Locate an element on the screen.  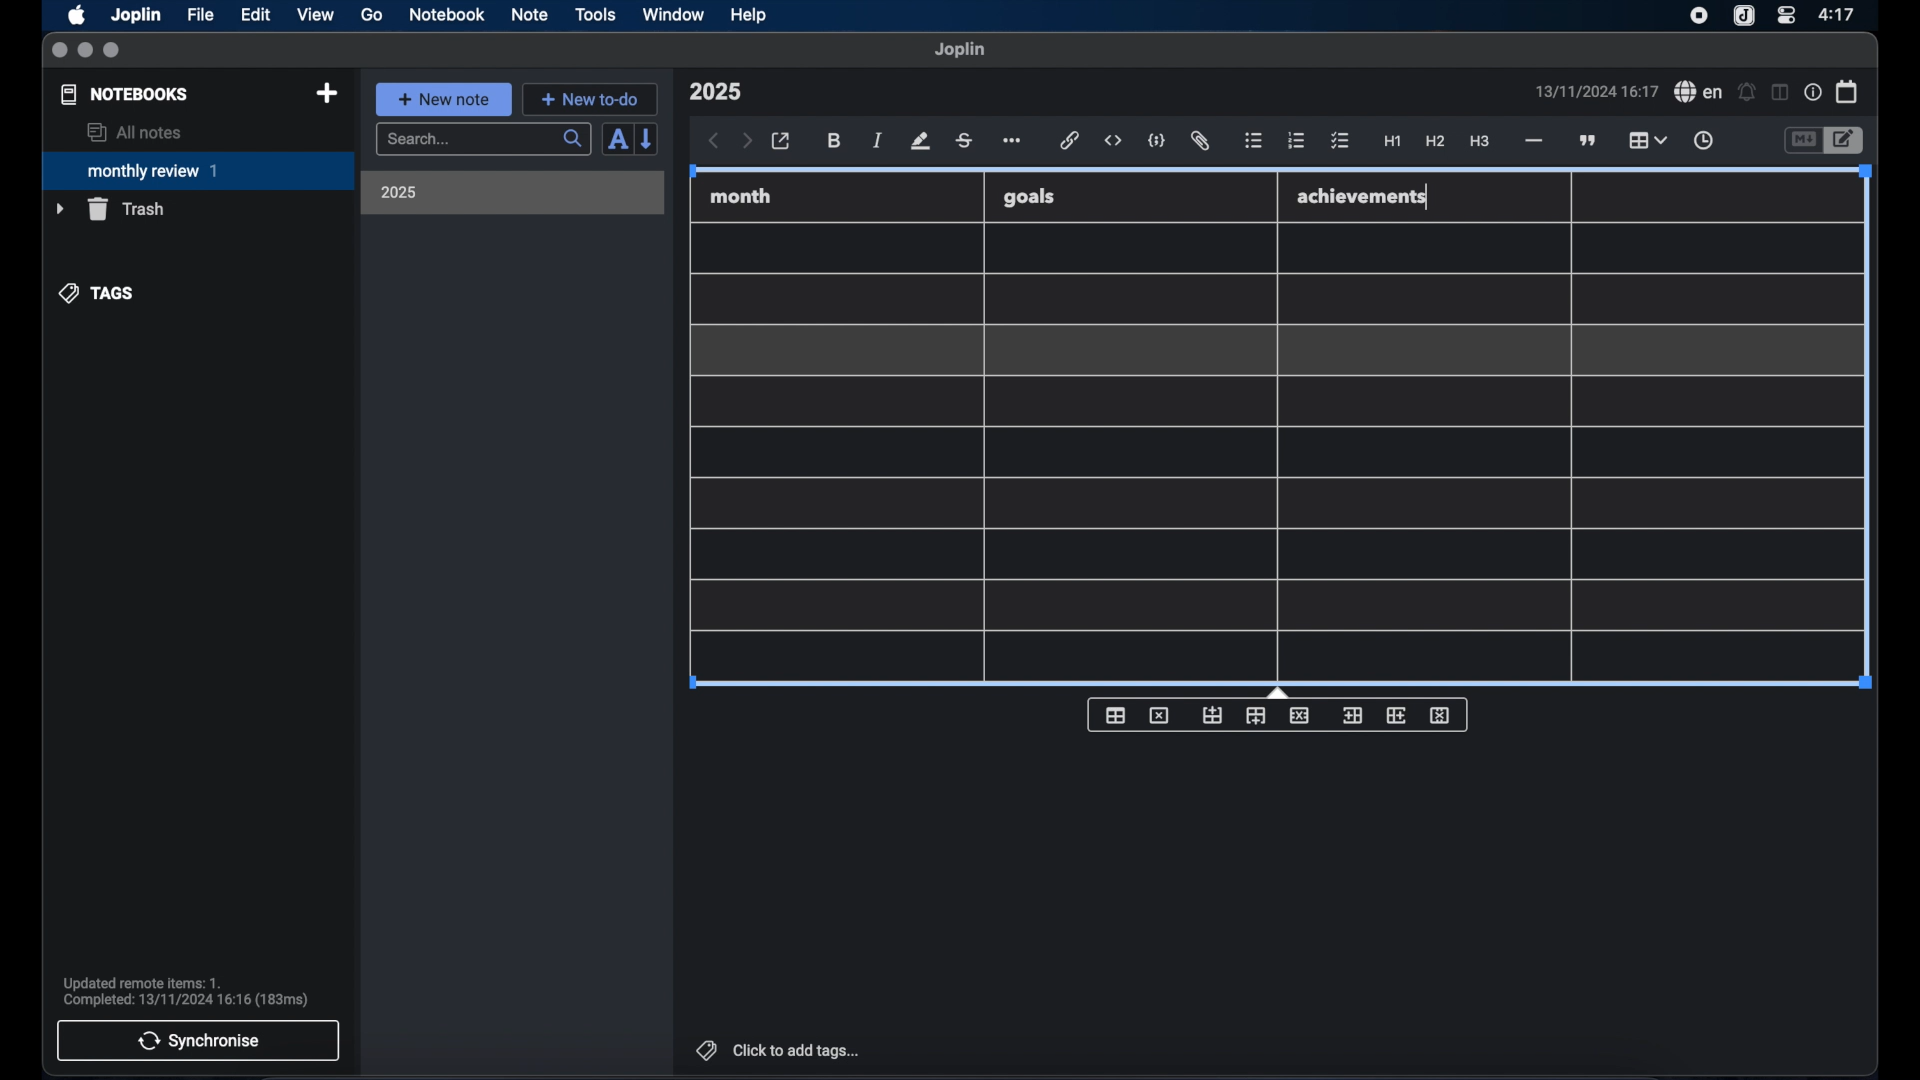
Joplin is located at coordinates (138, 16).